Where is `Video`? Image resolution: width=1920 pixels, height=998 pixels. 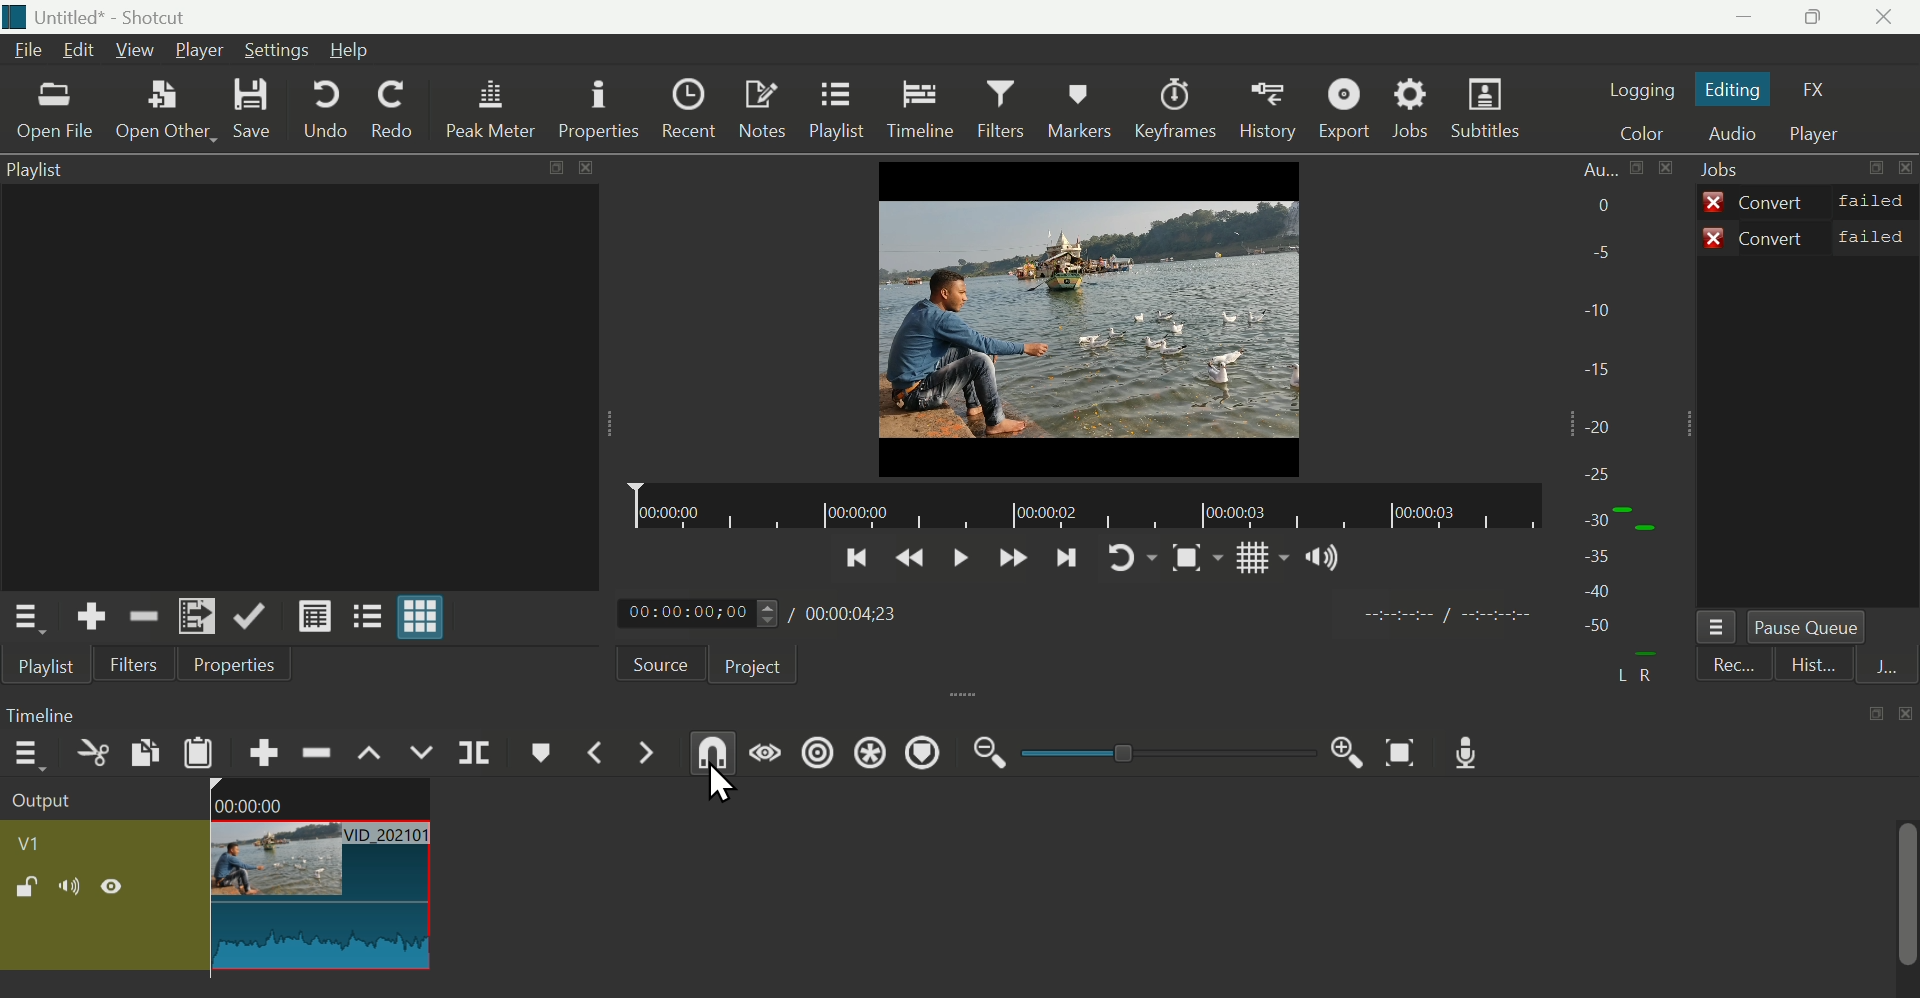
Video is located at coordinates (1093, 317).